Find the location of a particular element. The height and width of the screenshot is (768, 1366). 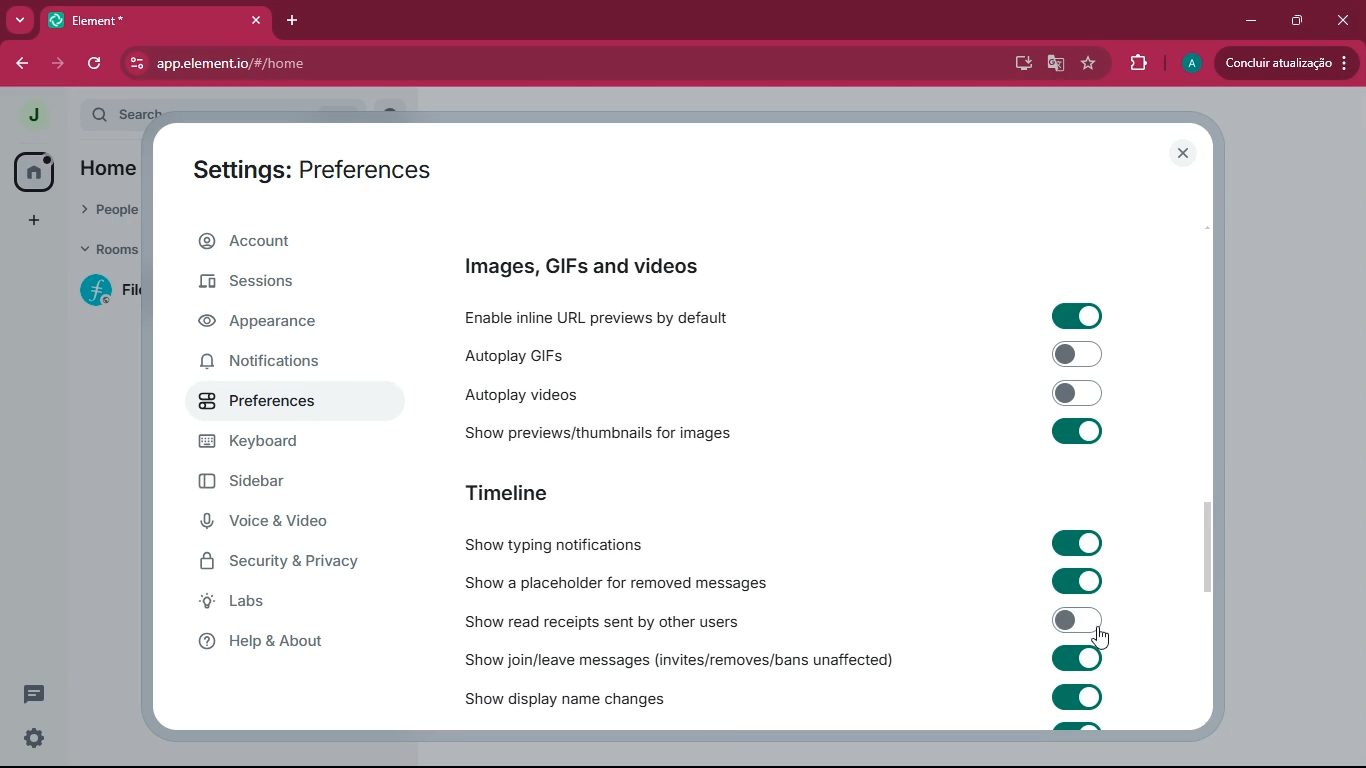

toggle on/off is located at coordinates (1078, 543).